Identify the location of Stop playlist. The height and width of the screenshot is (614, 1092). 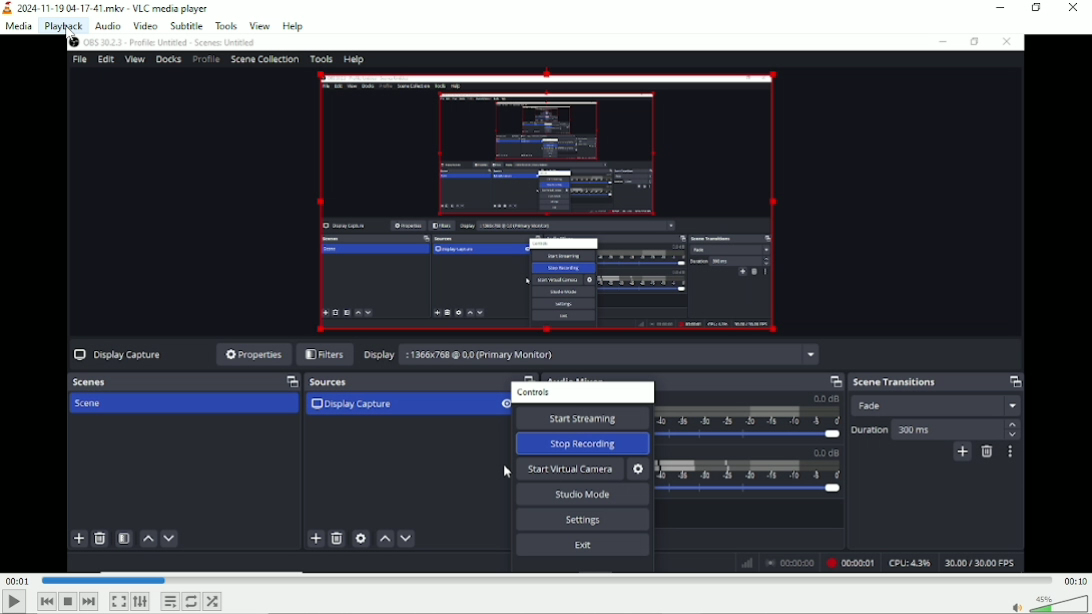
(68, 601).